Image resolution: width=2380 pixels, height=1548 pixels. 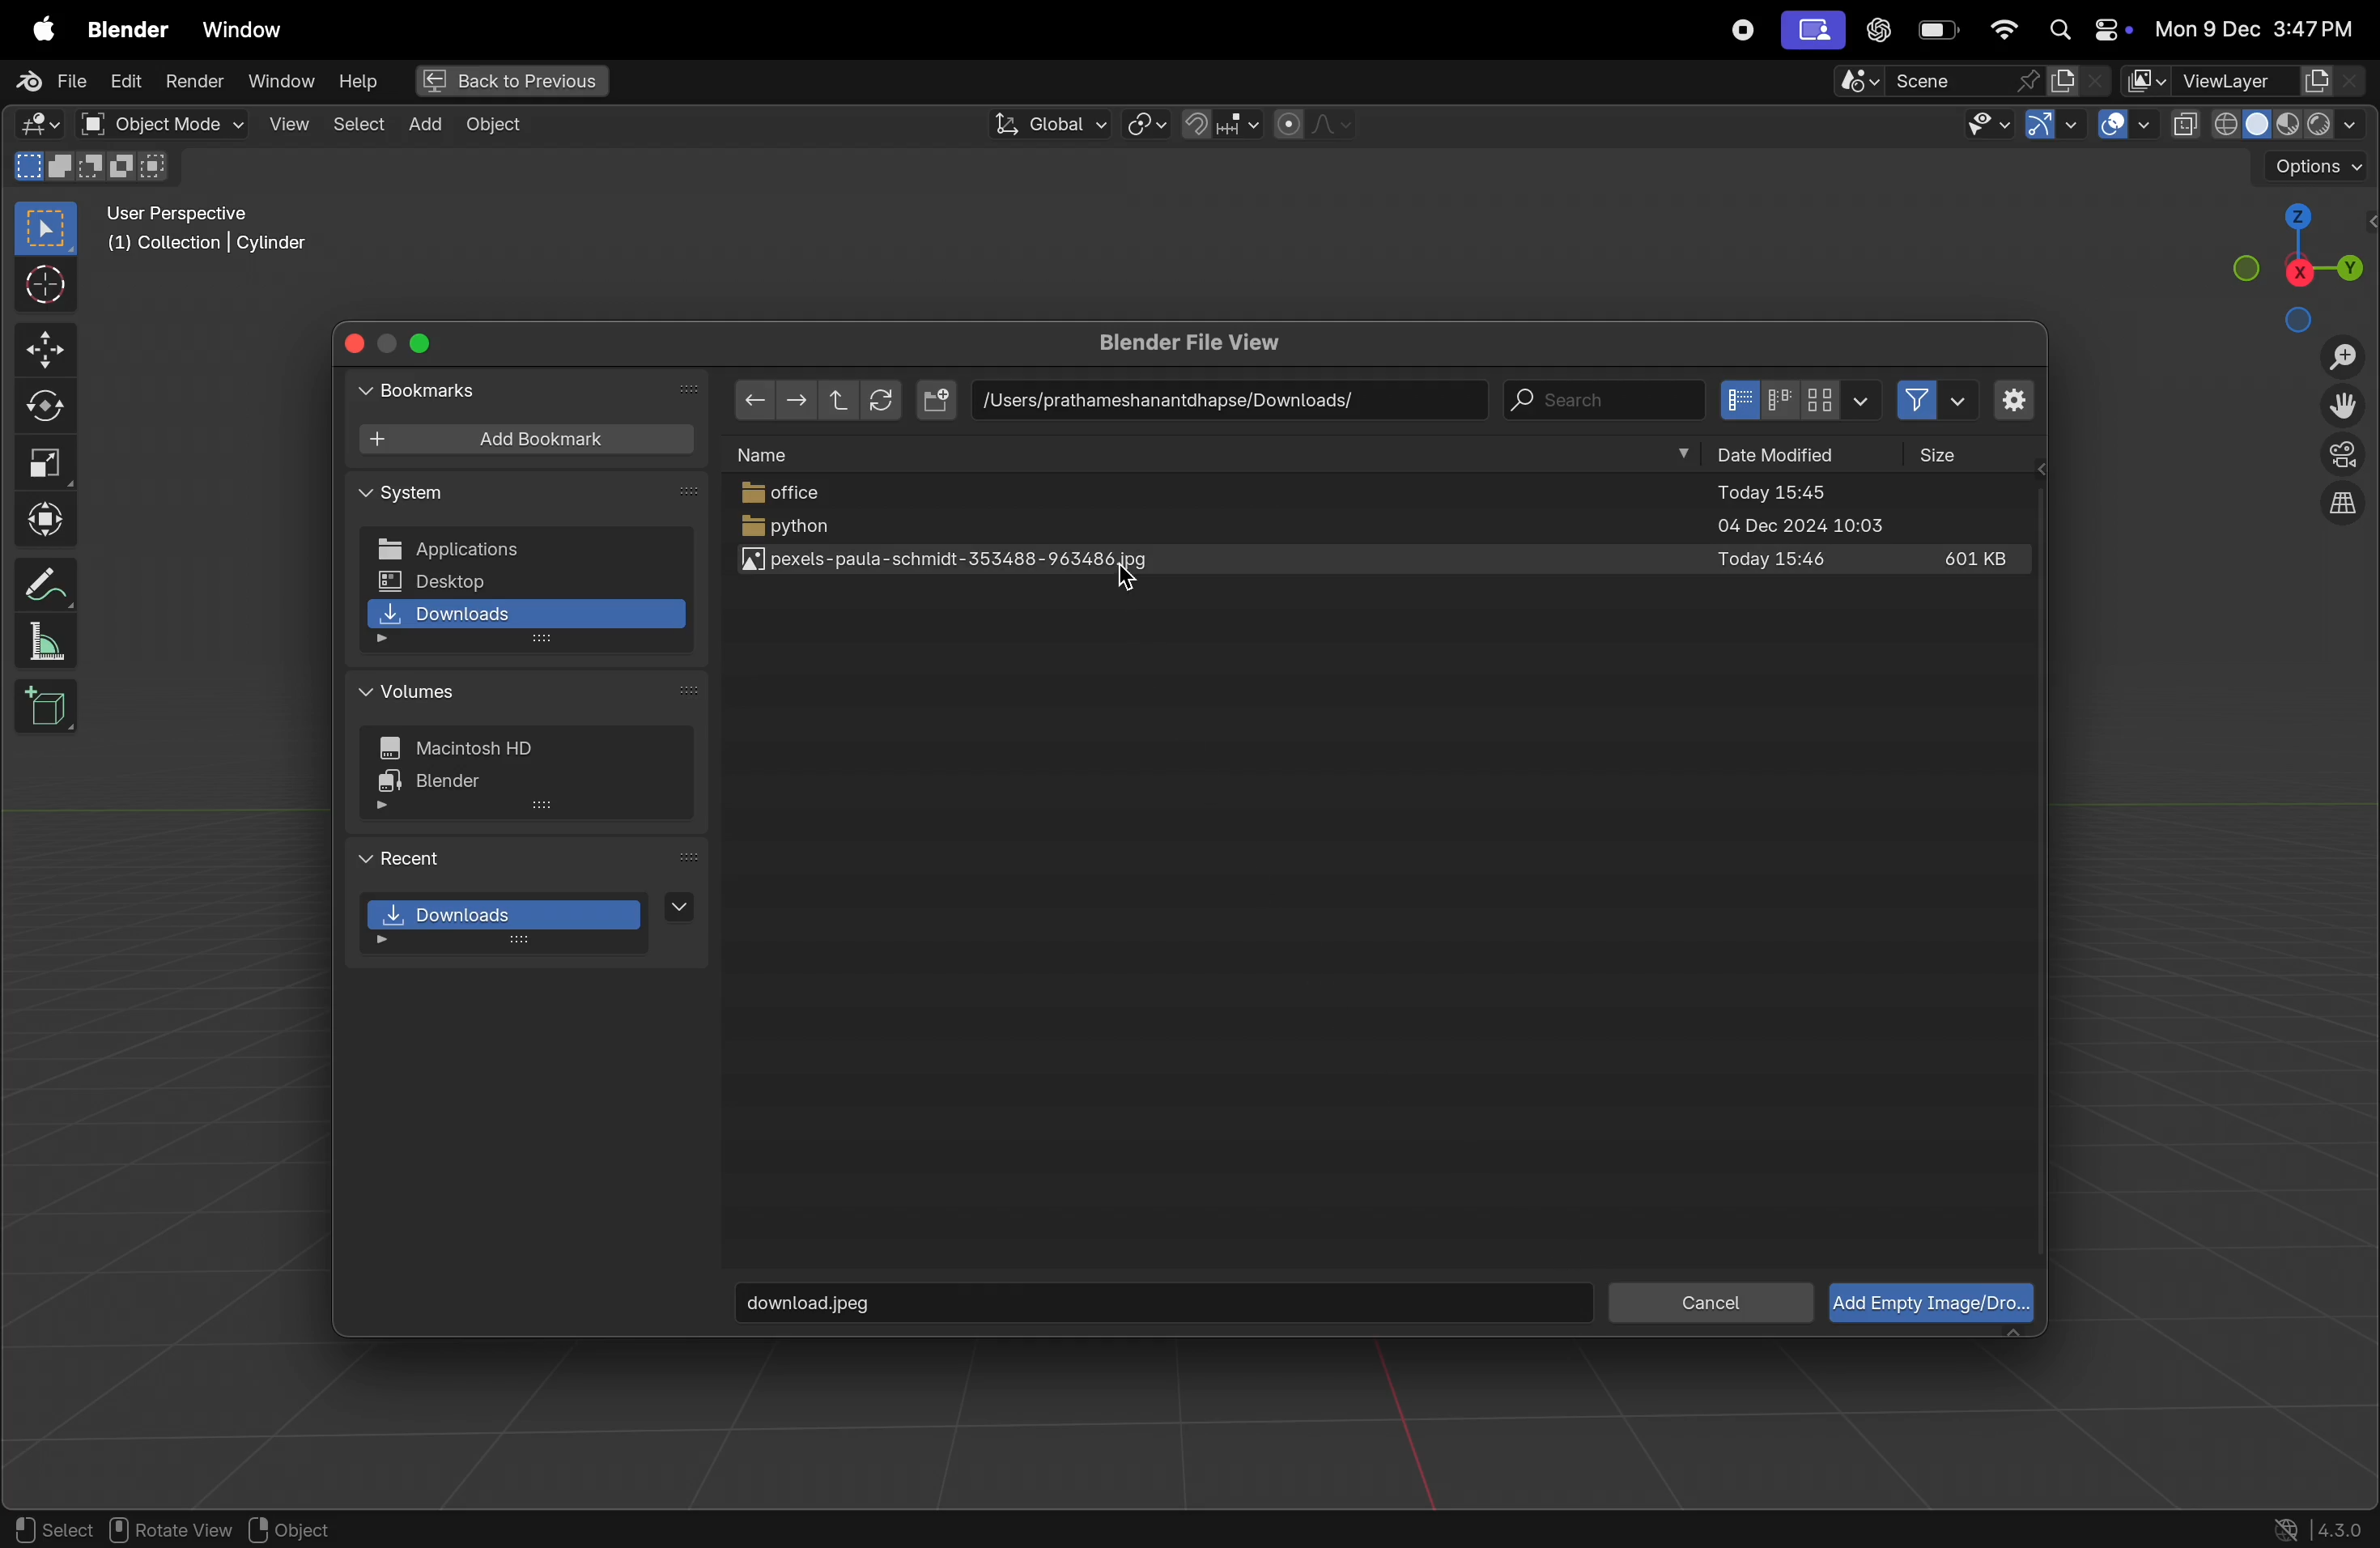 What do you see at coordinates (430, 342) in the screenshot?
I see `close` at bounding box center [430, 342].